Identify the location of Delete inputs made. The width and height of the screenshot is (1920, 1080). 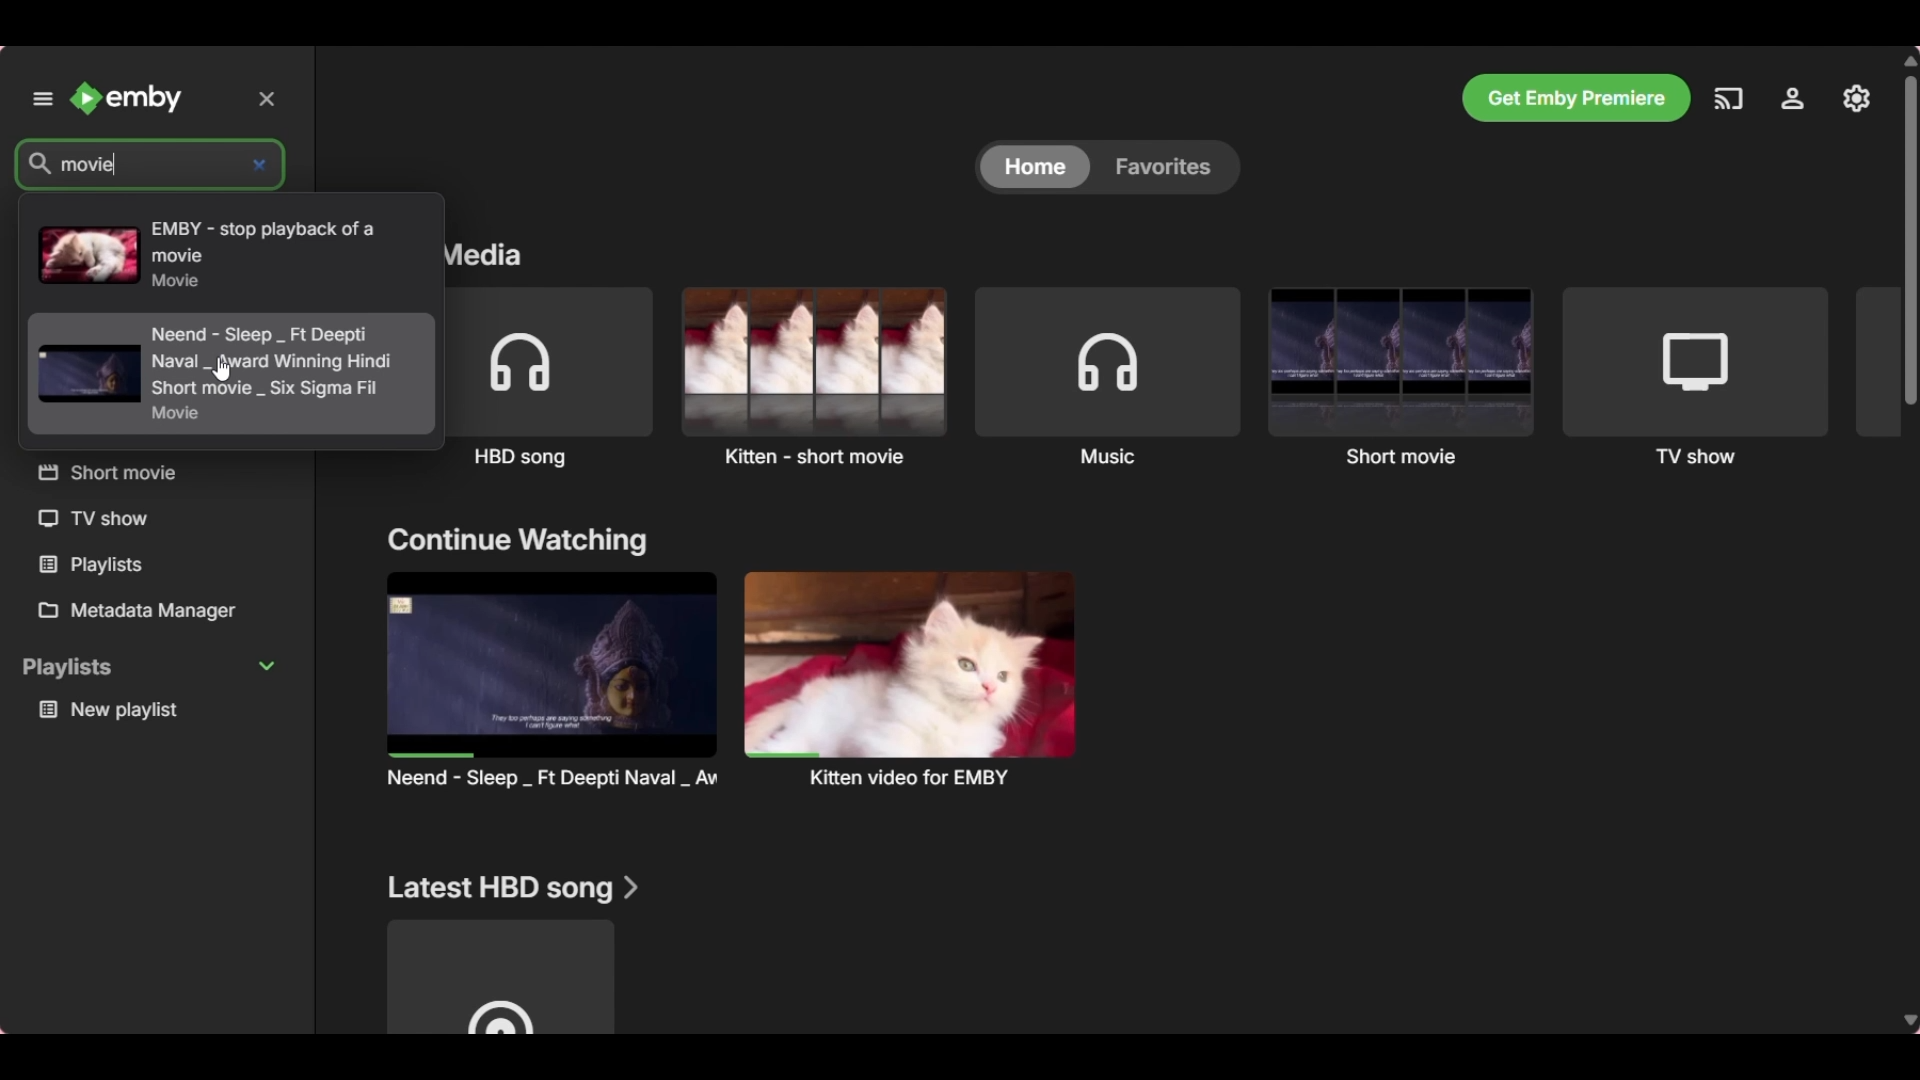
(260, 166).